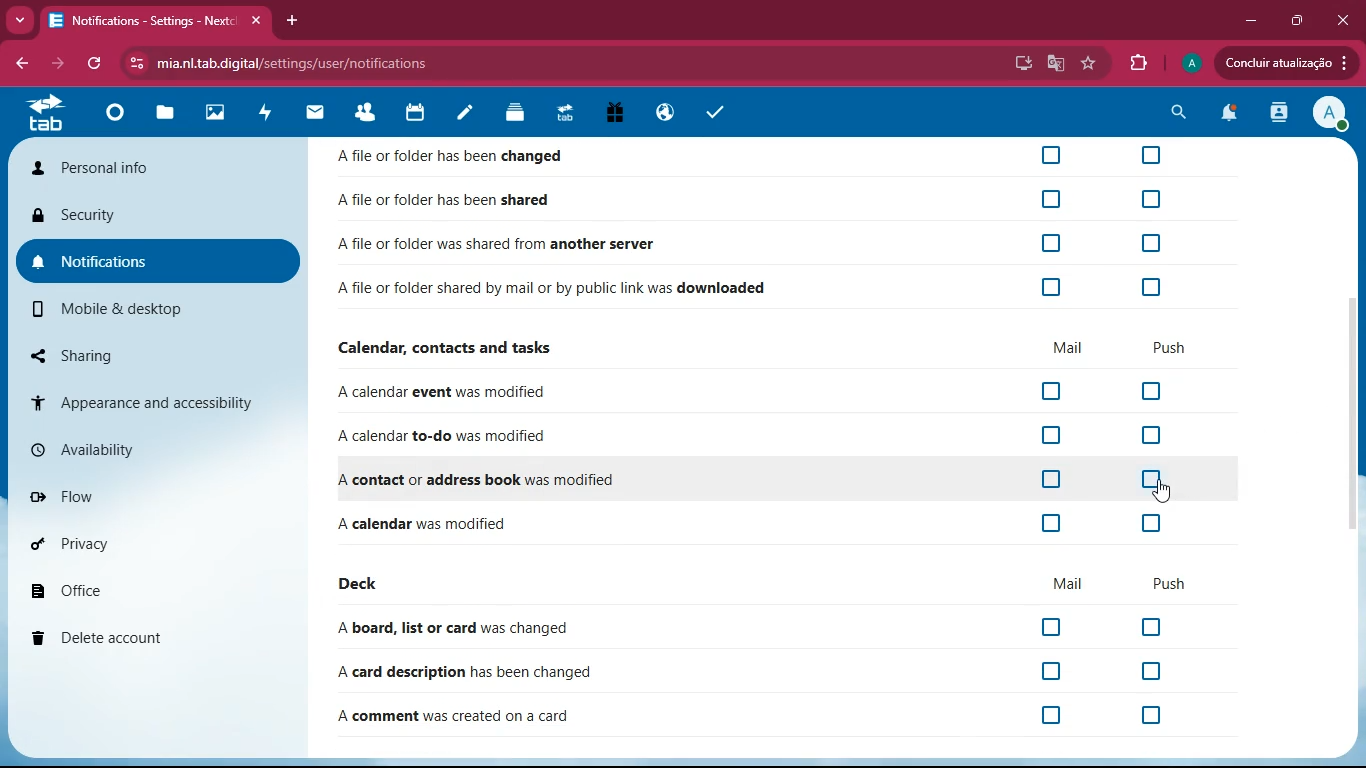 The image size is (1366, 768). I want to click on off, so click(1153, 480).